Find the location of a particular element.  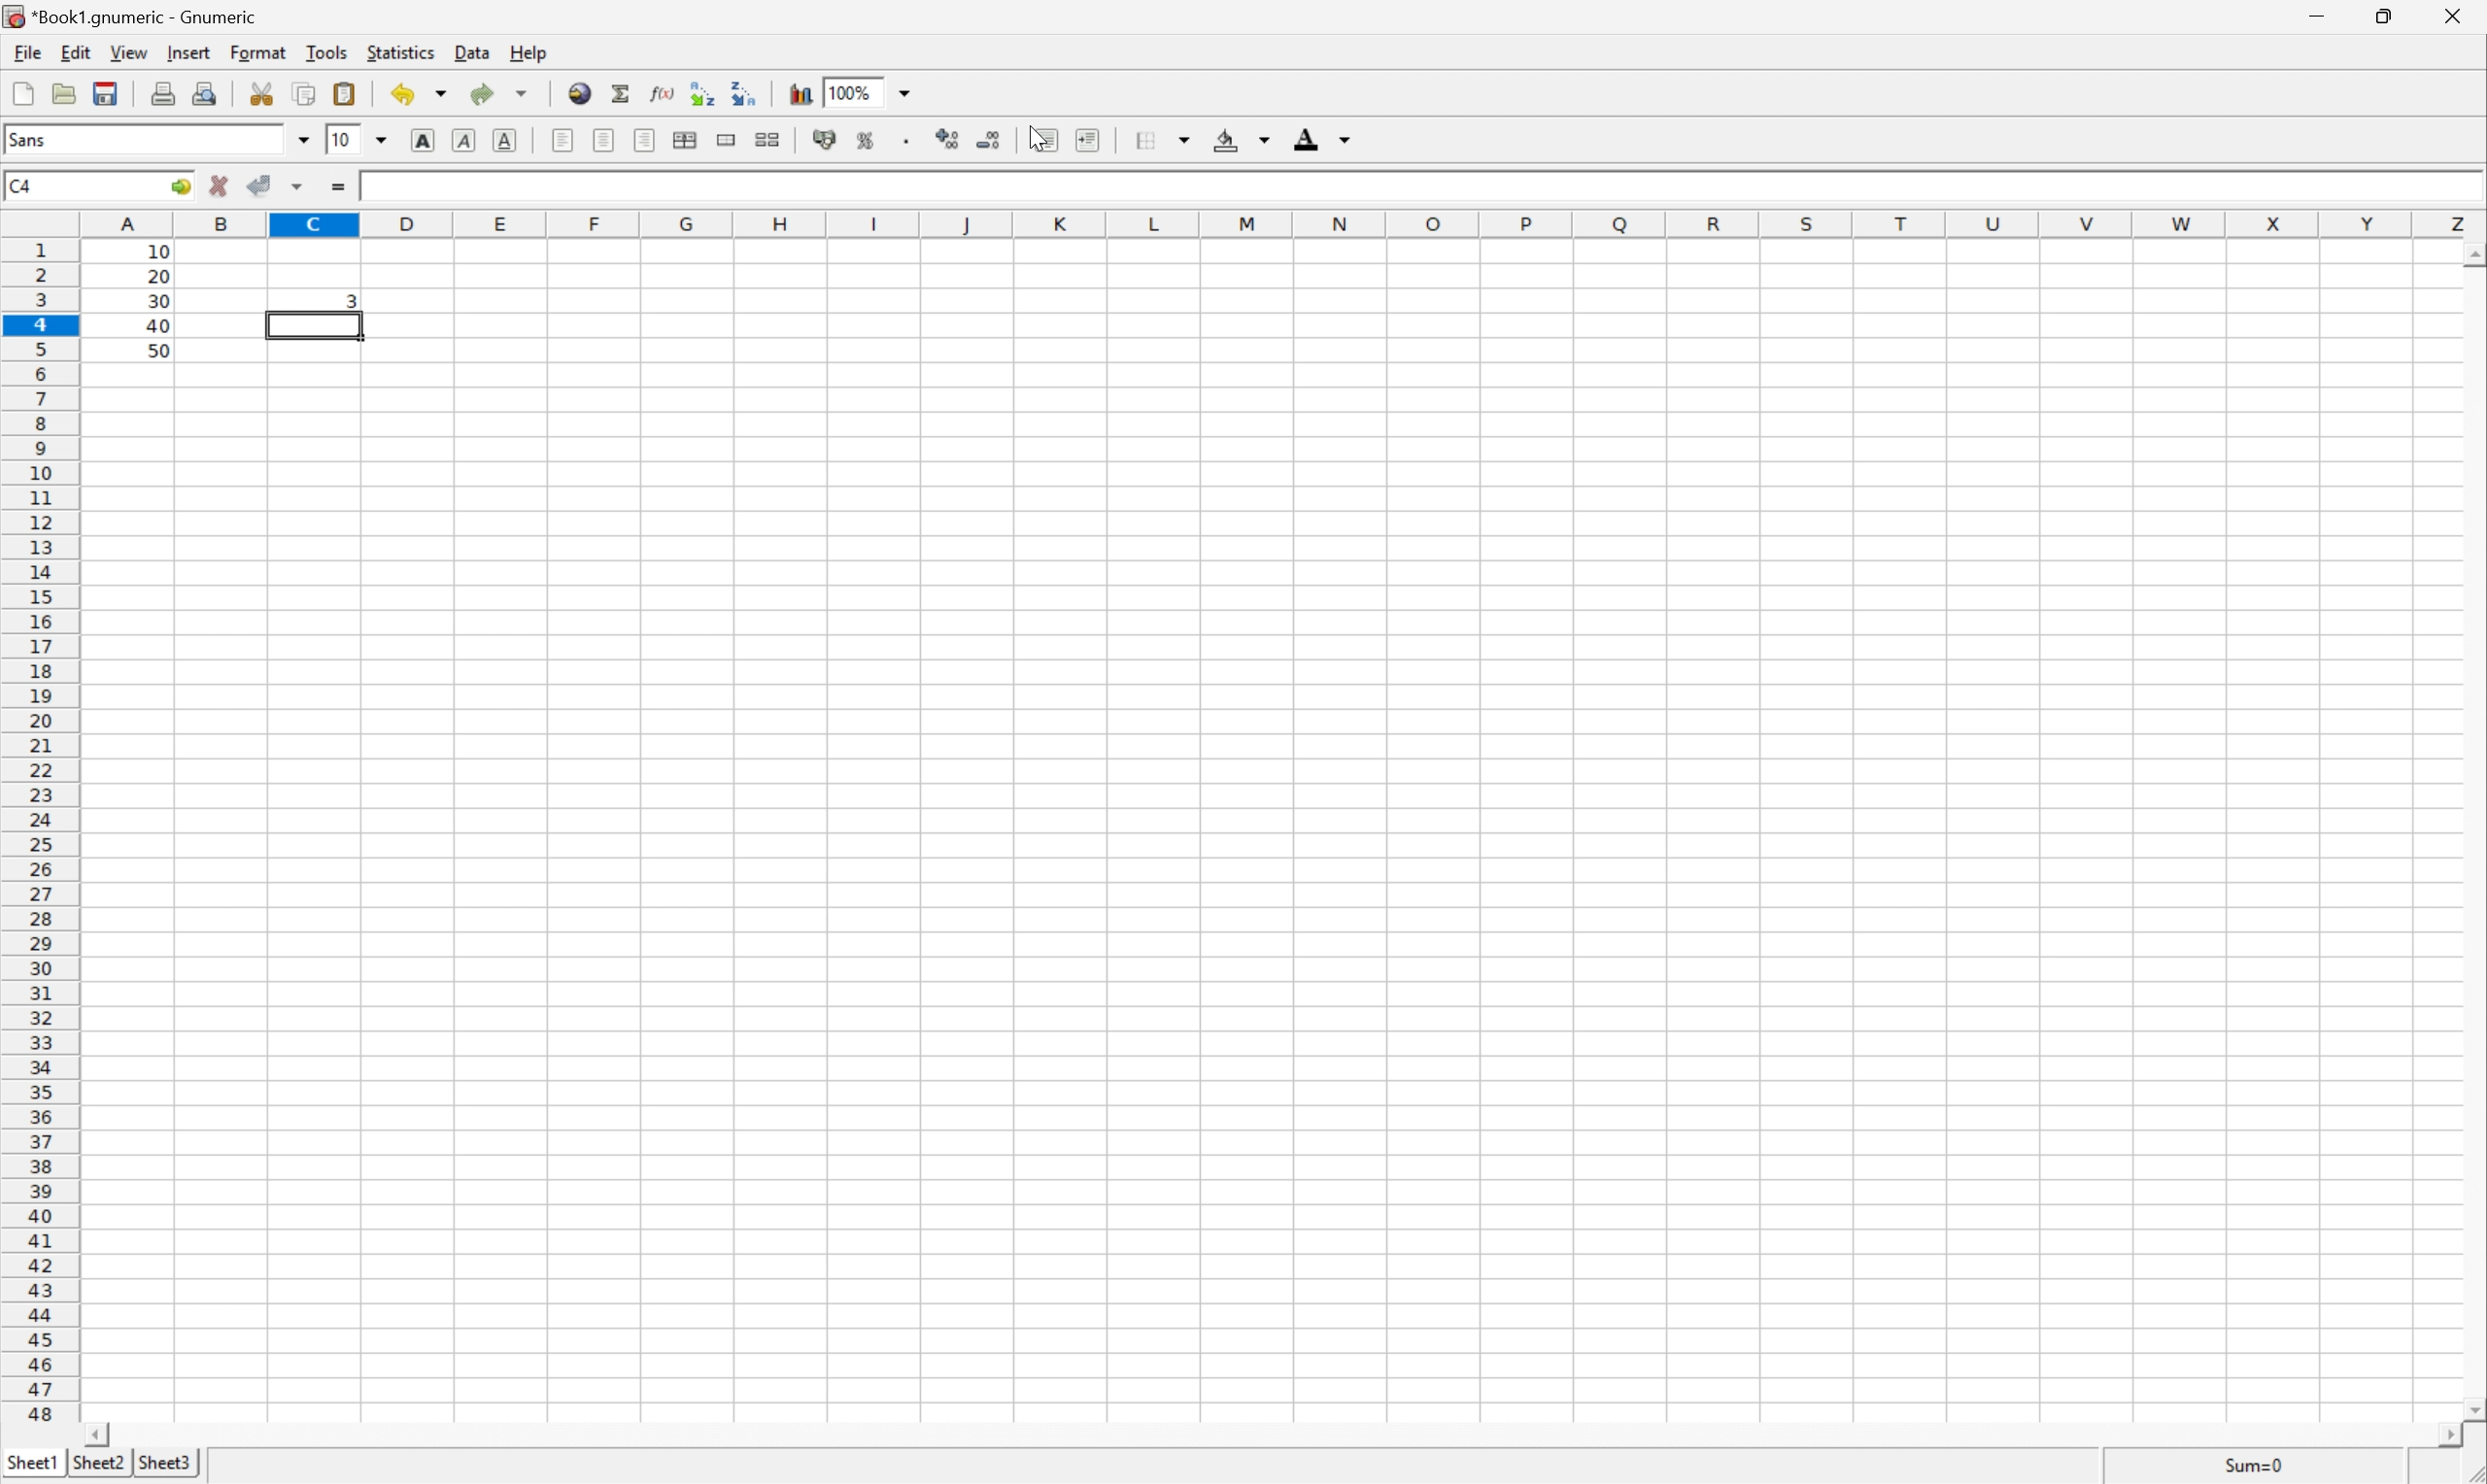

Increase the number of decimals displayed is located at coordinates (950, 138).